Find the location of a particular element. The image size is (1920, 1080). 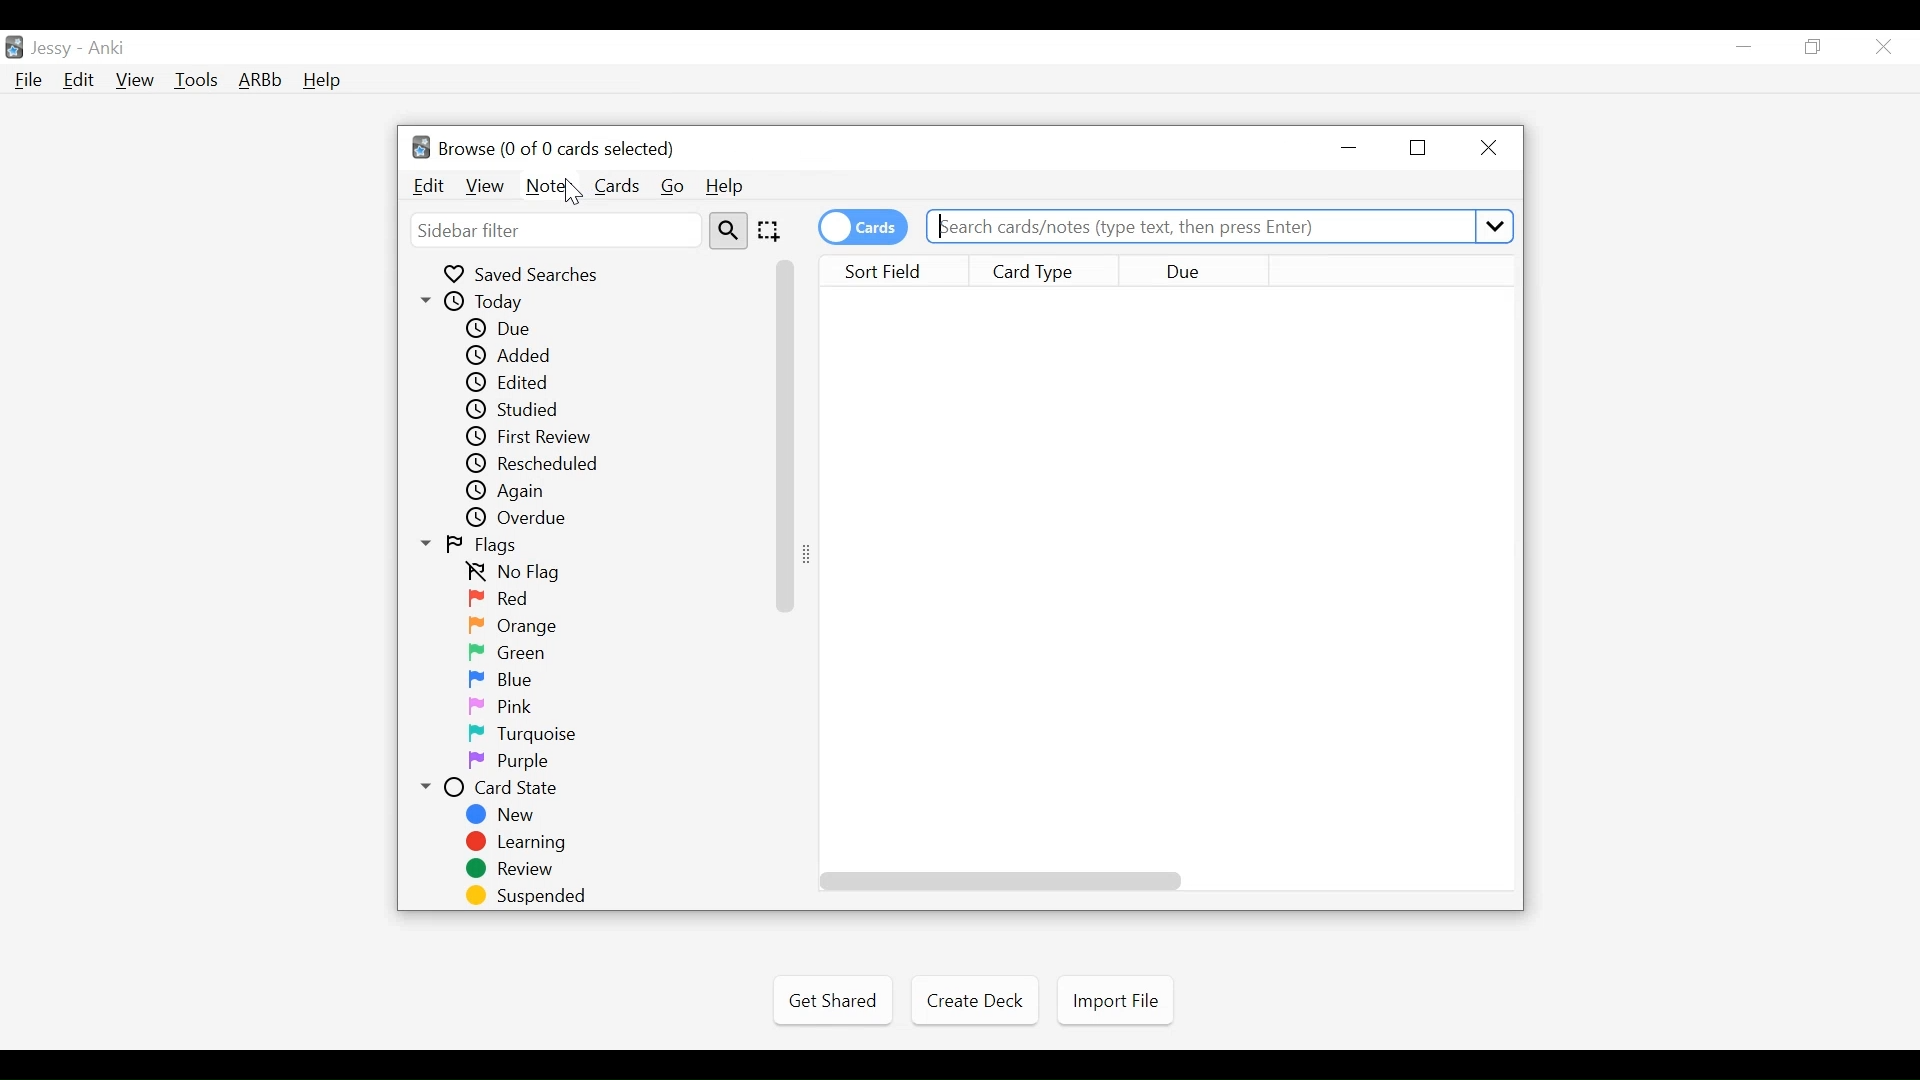

Create Deck is located at coordinates (971, 999).